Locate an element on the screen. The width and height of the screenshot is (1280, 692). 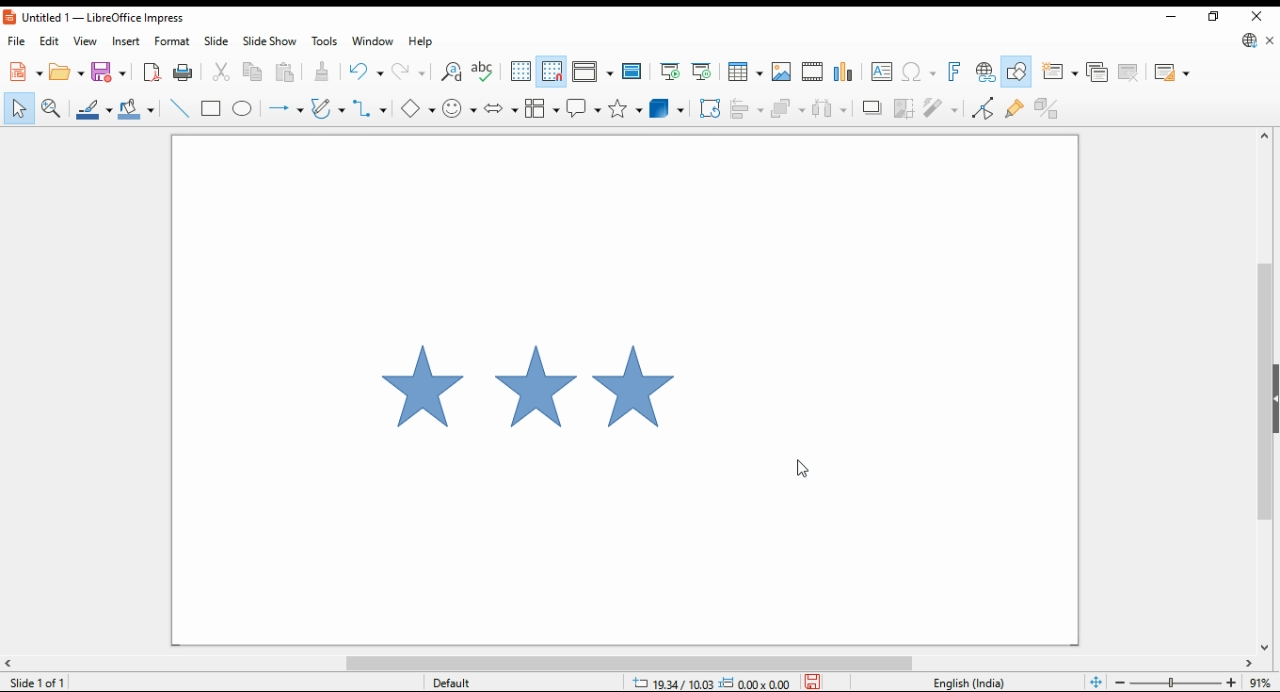
align objects is located at coordinates (748, 109).